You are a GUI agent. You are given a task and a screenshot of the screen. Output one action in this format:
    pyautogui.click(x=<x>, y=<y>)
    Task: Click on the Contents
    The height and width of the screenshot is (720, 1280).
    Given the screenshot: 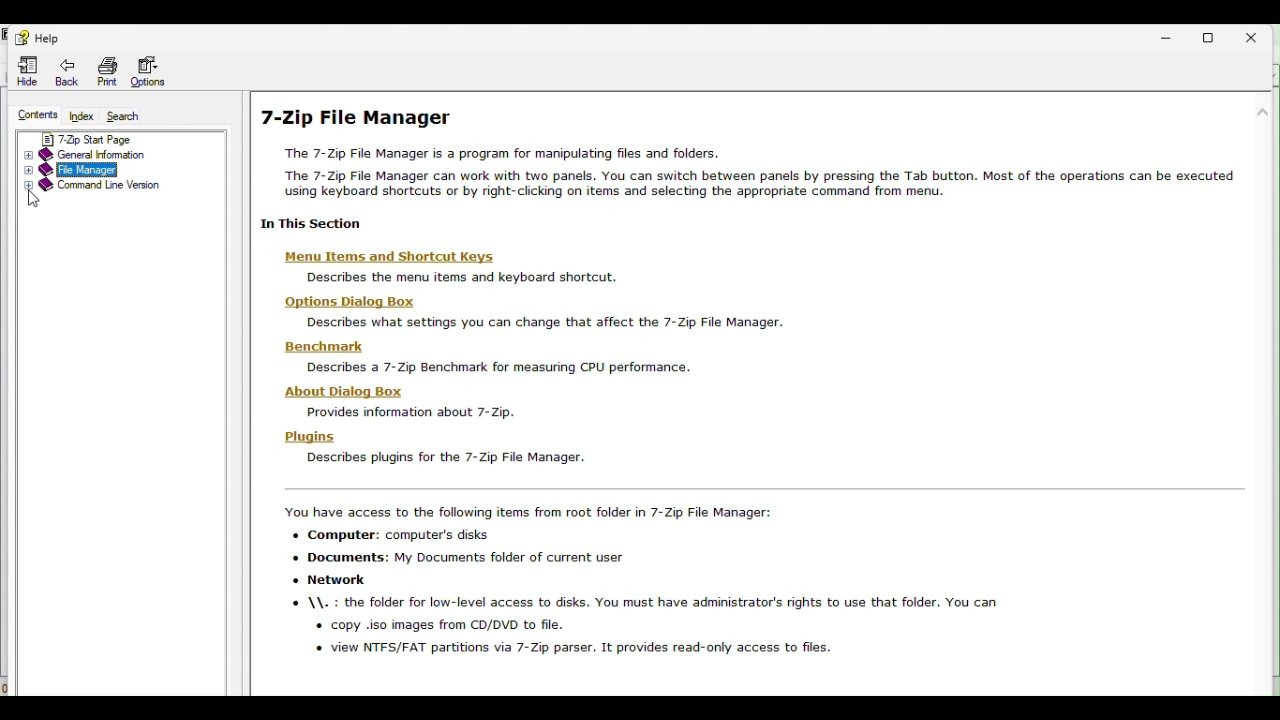 What is the action you would take?
    pyautogui.click(x=36, y=116)
    